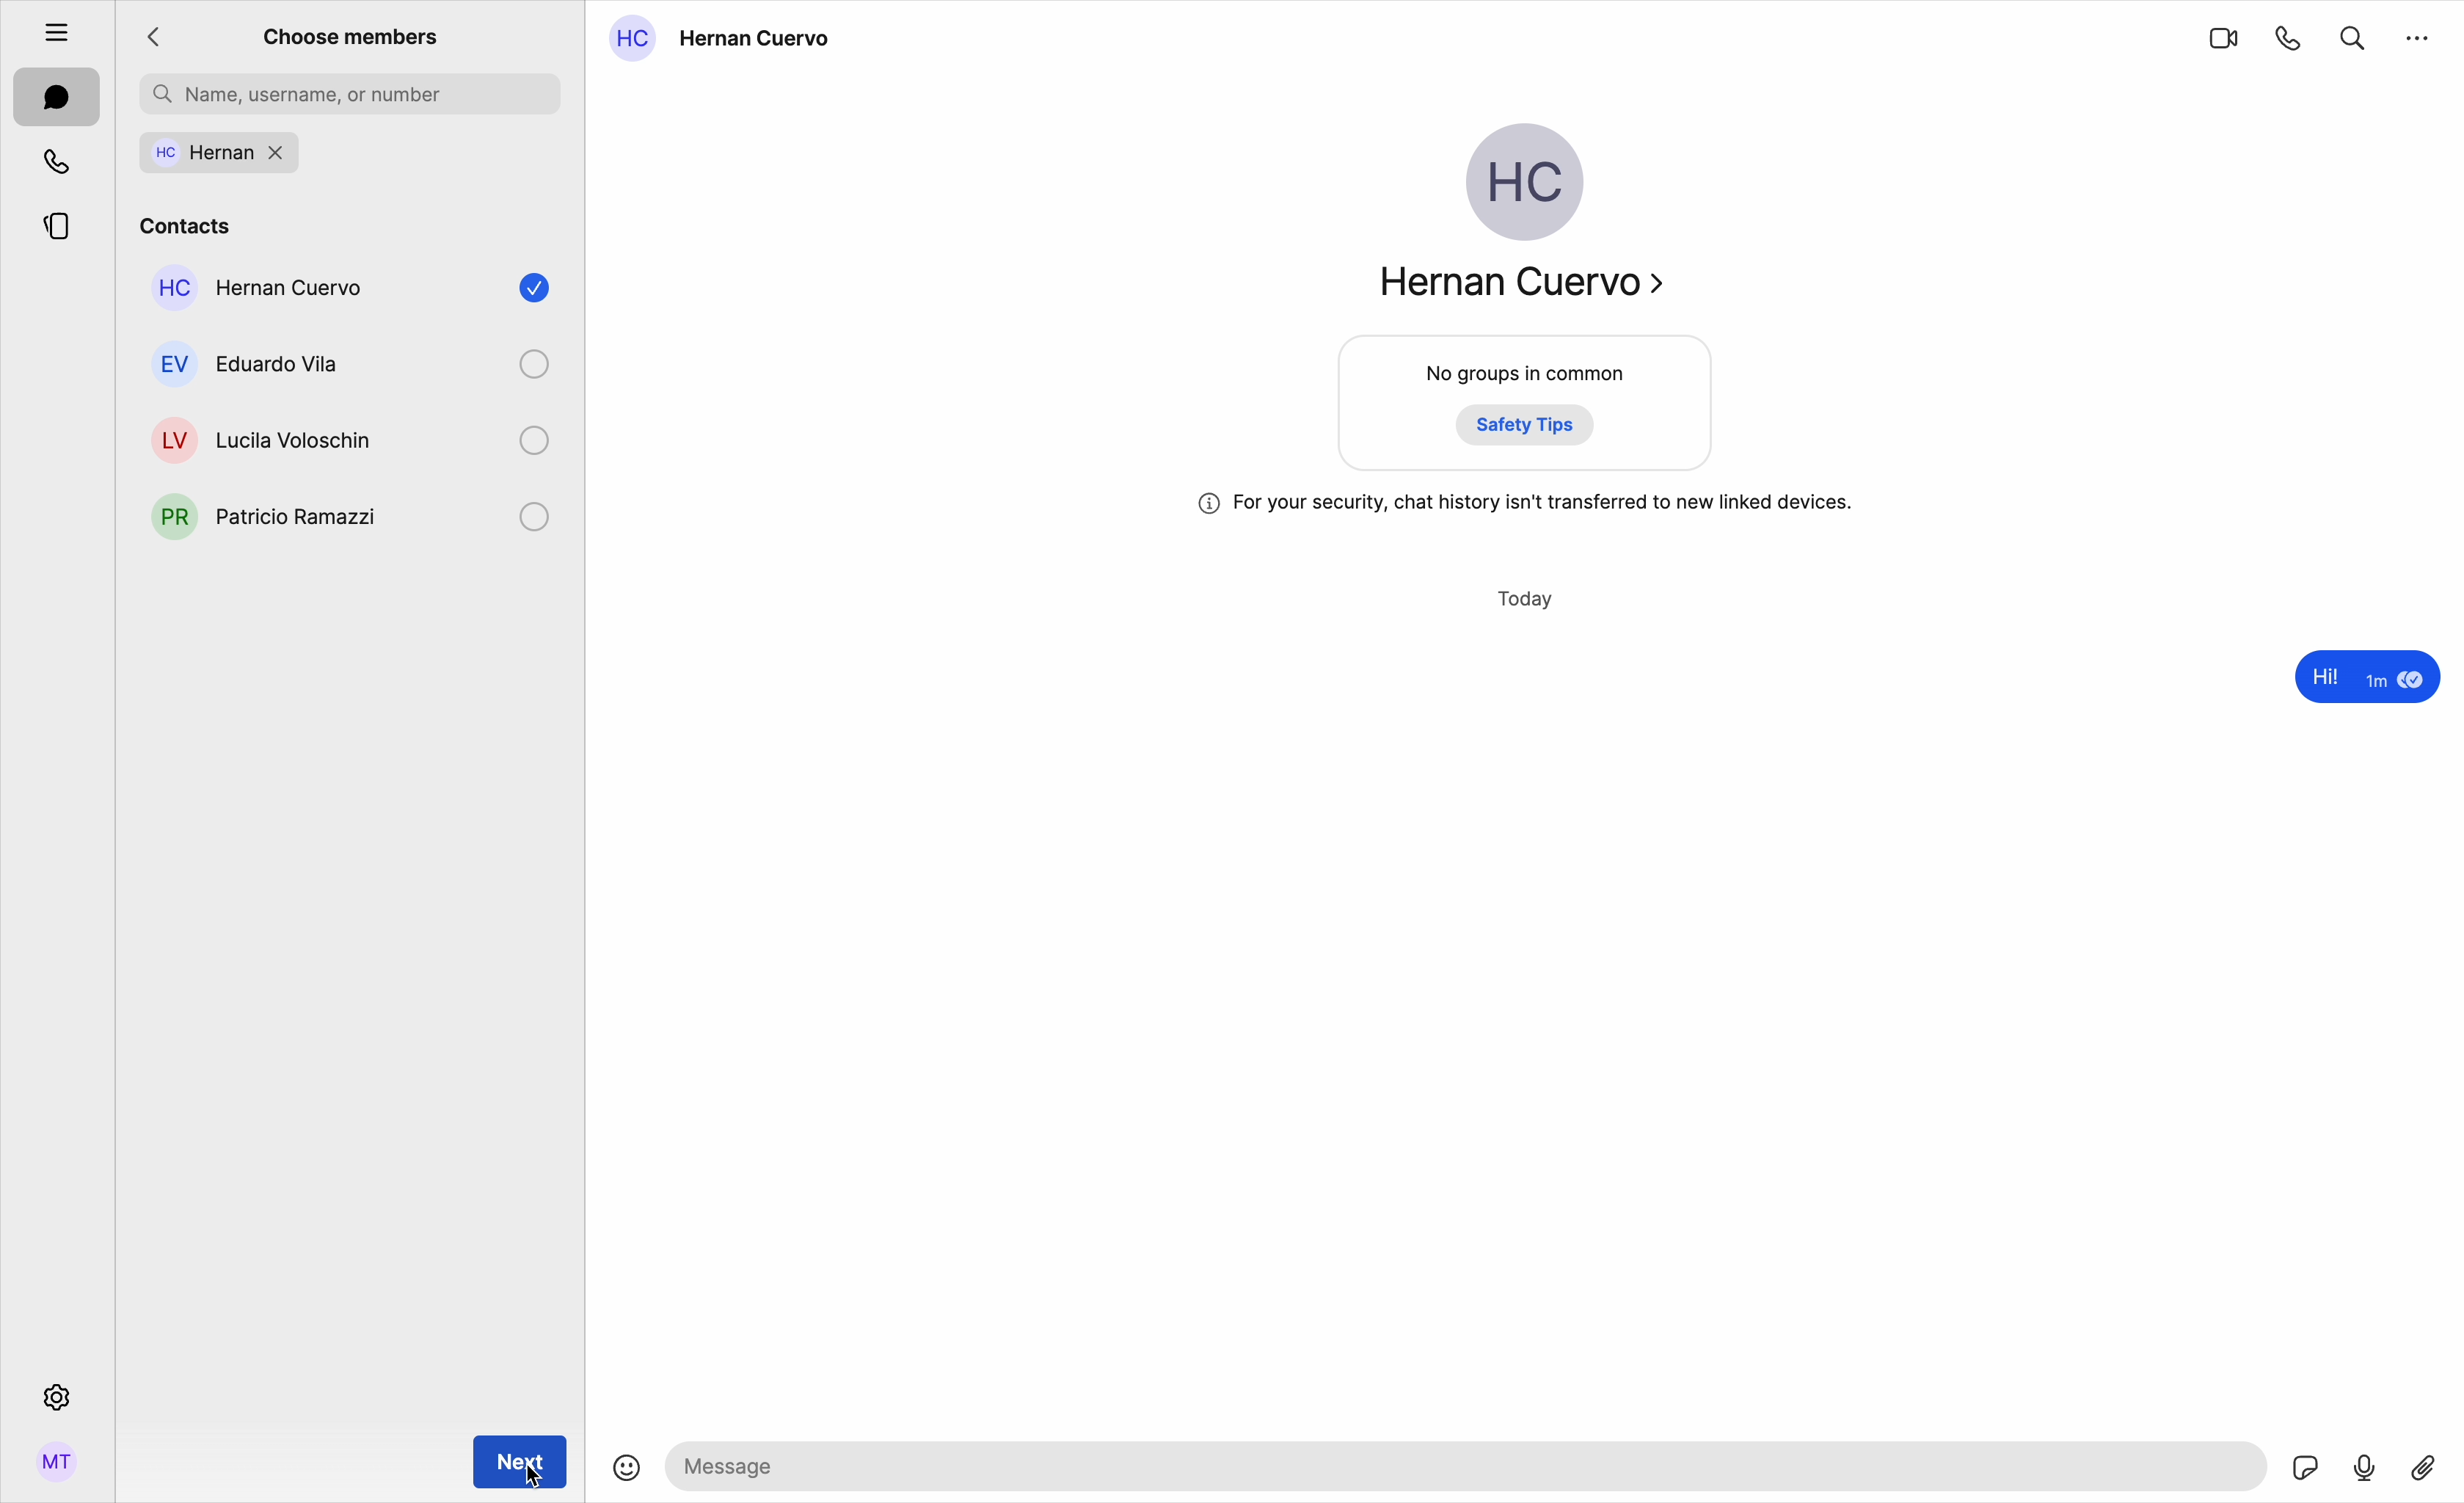 The height and width of the screenshot is (1503, 2464). What do you see at coordinates (258, 522) in the screenshot?
I see `Patricio Ramazzi` at bounding box center [258, 522].